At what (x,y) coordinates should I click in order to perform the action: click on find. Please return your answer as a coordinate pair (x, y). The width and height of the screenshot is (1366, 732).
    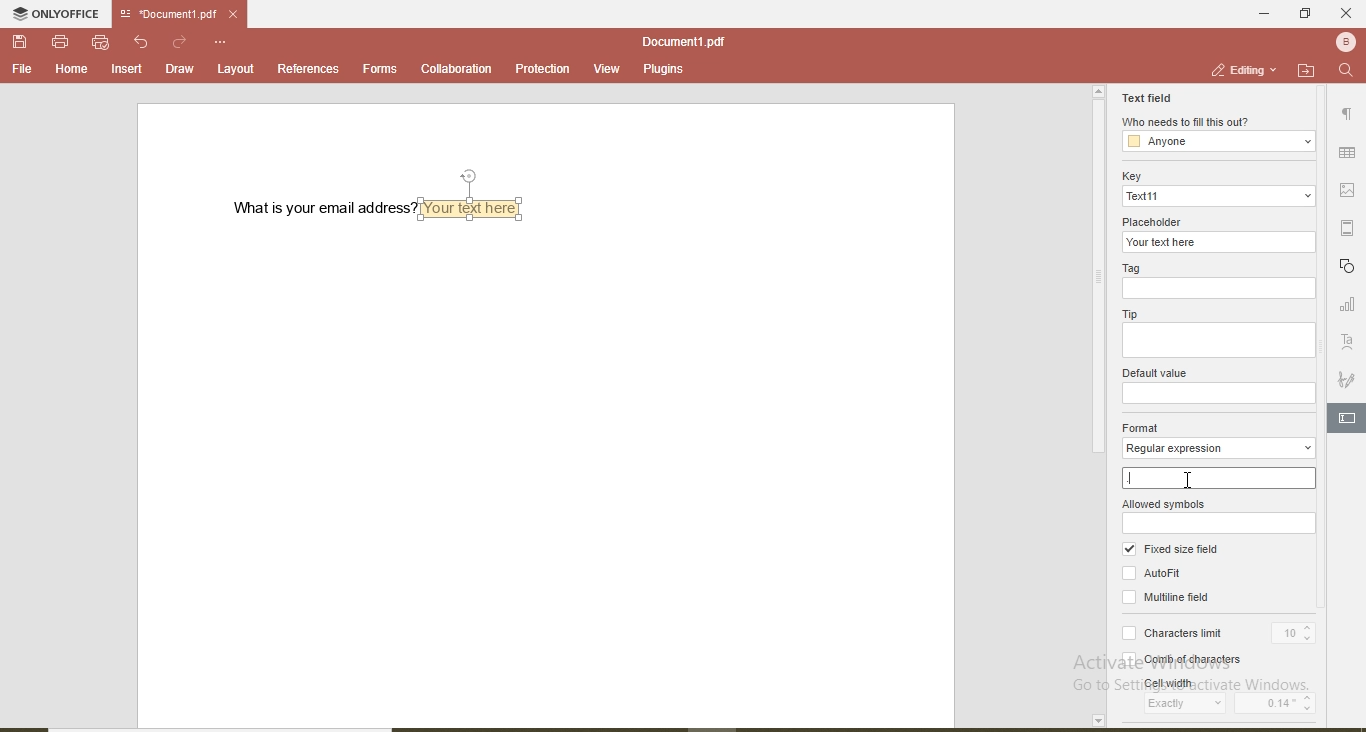
    Looking at the image, I should click on (1346, 71).